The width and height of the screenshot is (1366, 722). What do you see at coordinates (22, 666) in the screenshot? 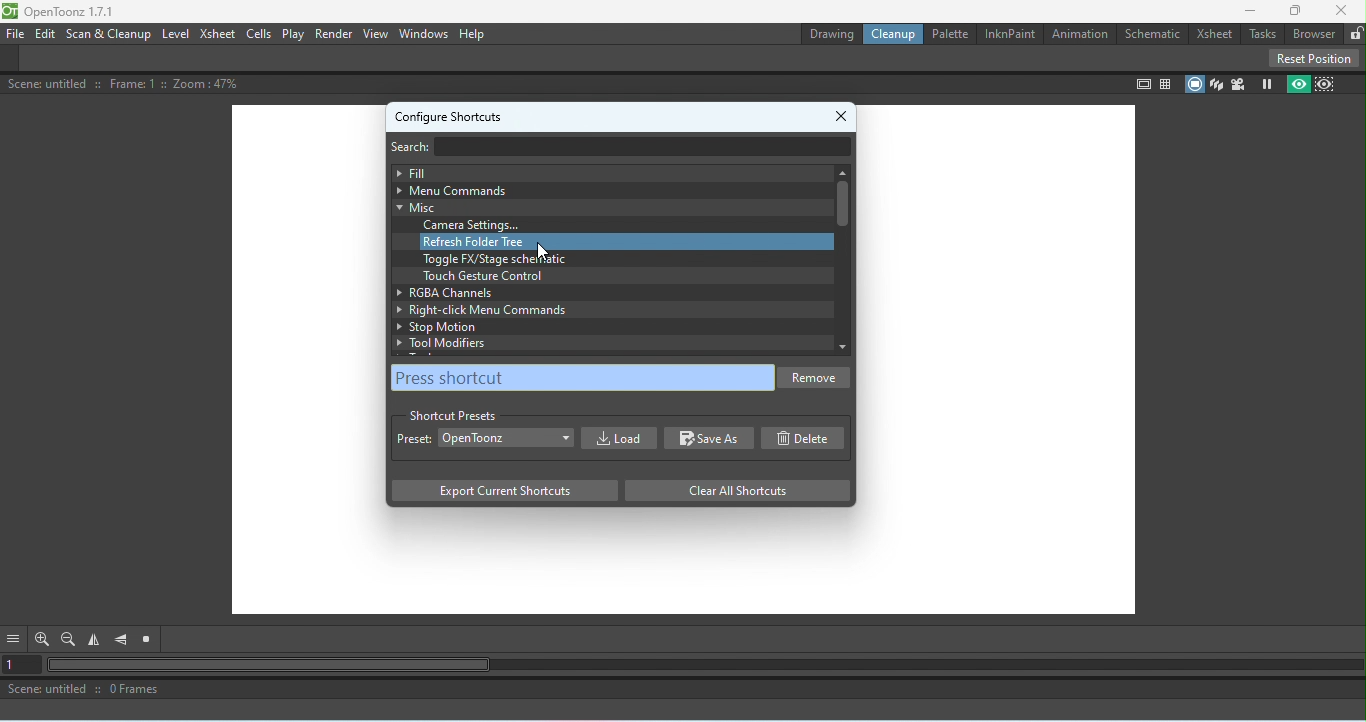
I see `Set the current frame` at bounding box center [22, 666].